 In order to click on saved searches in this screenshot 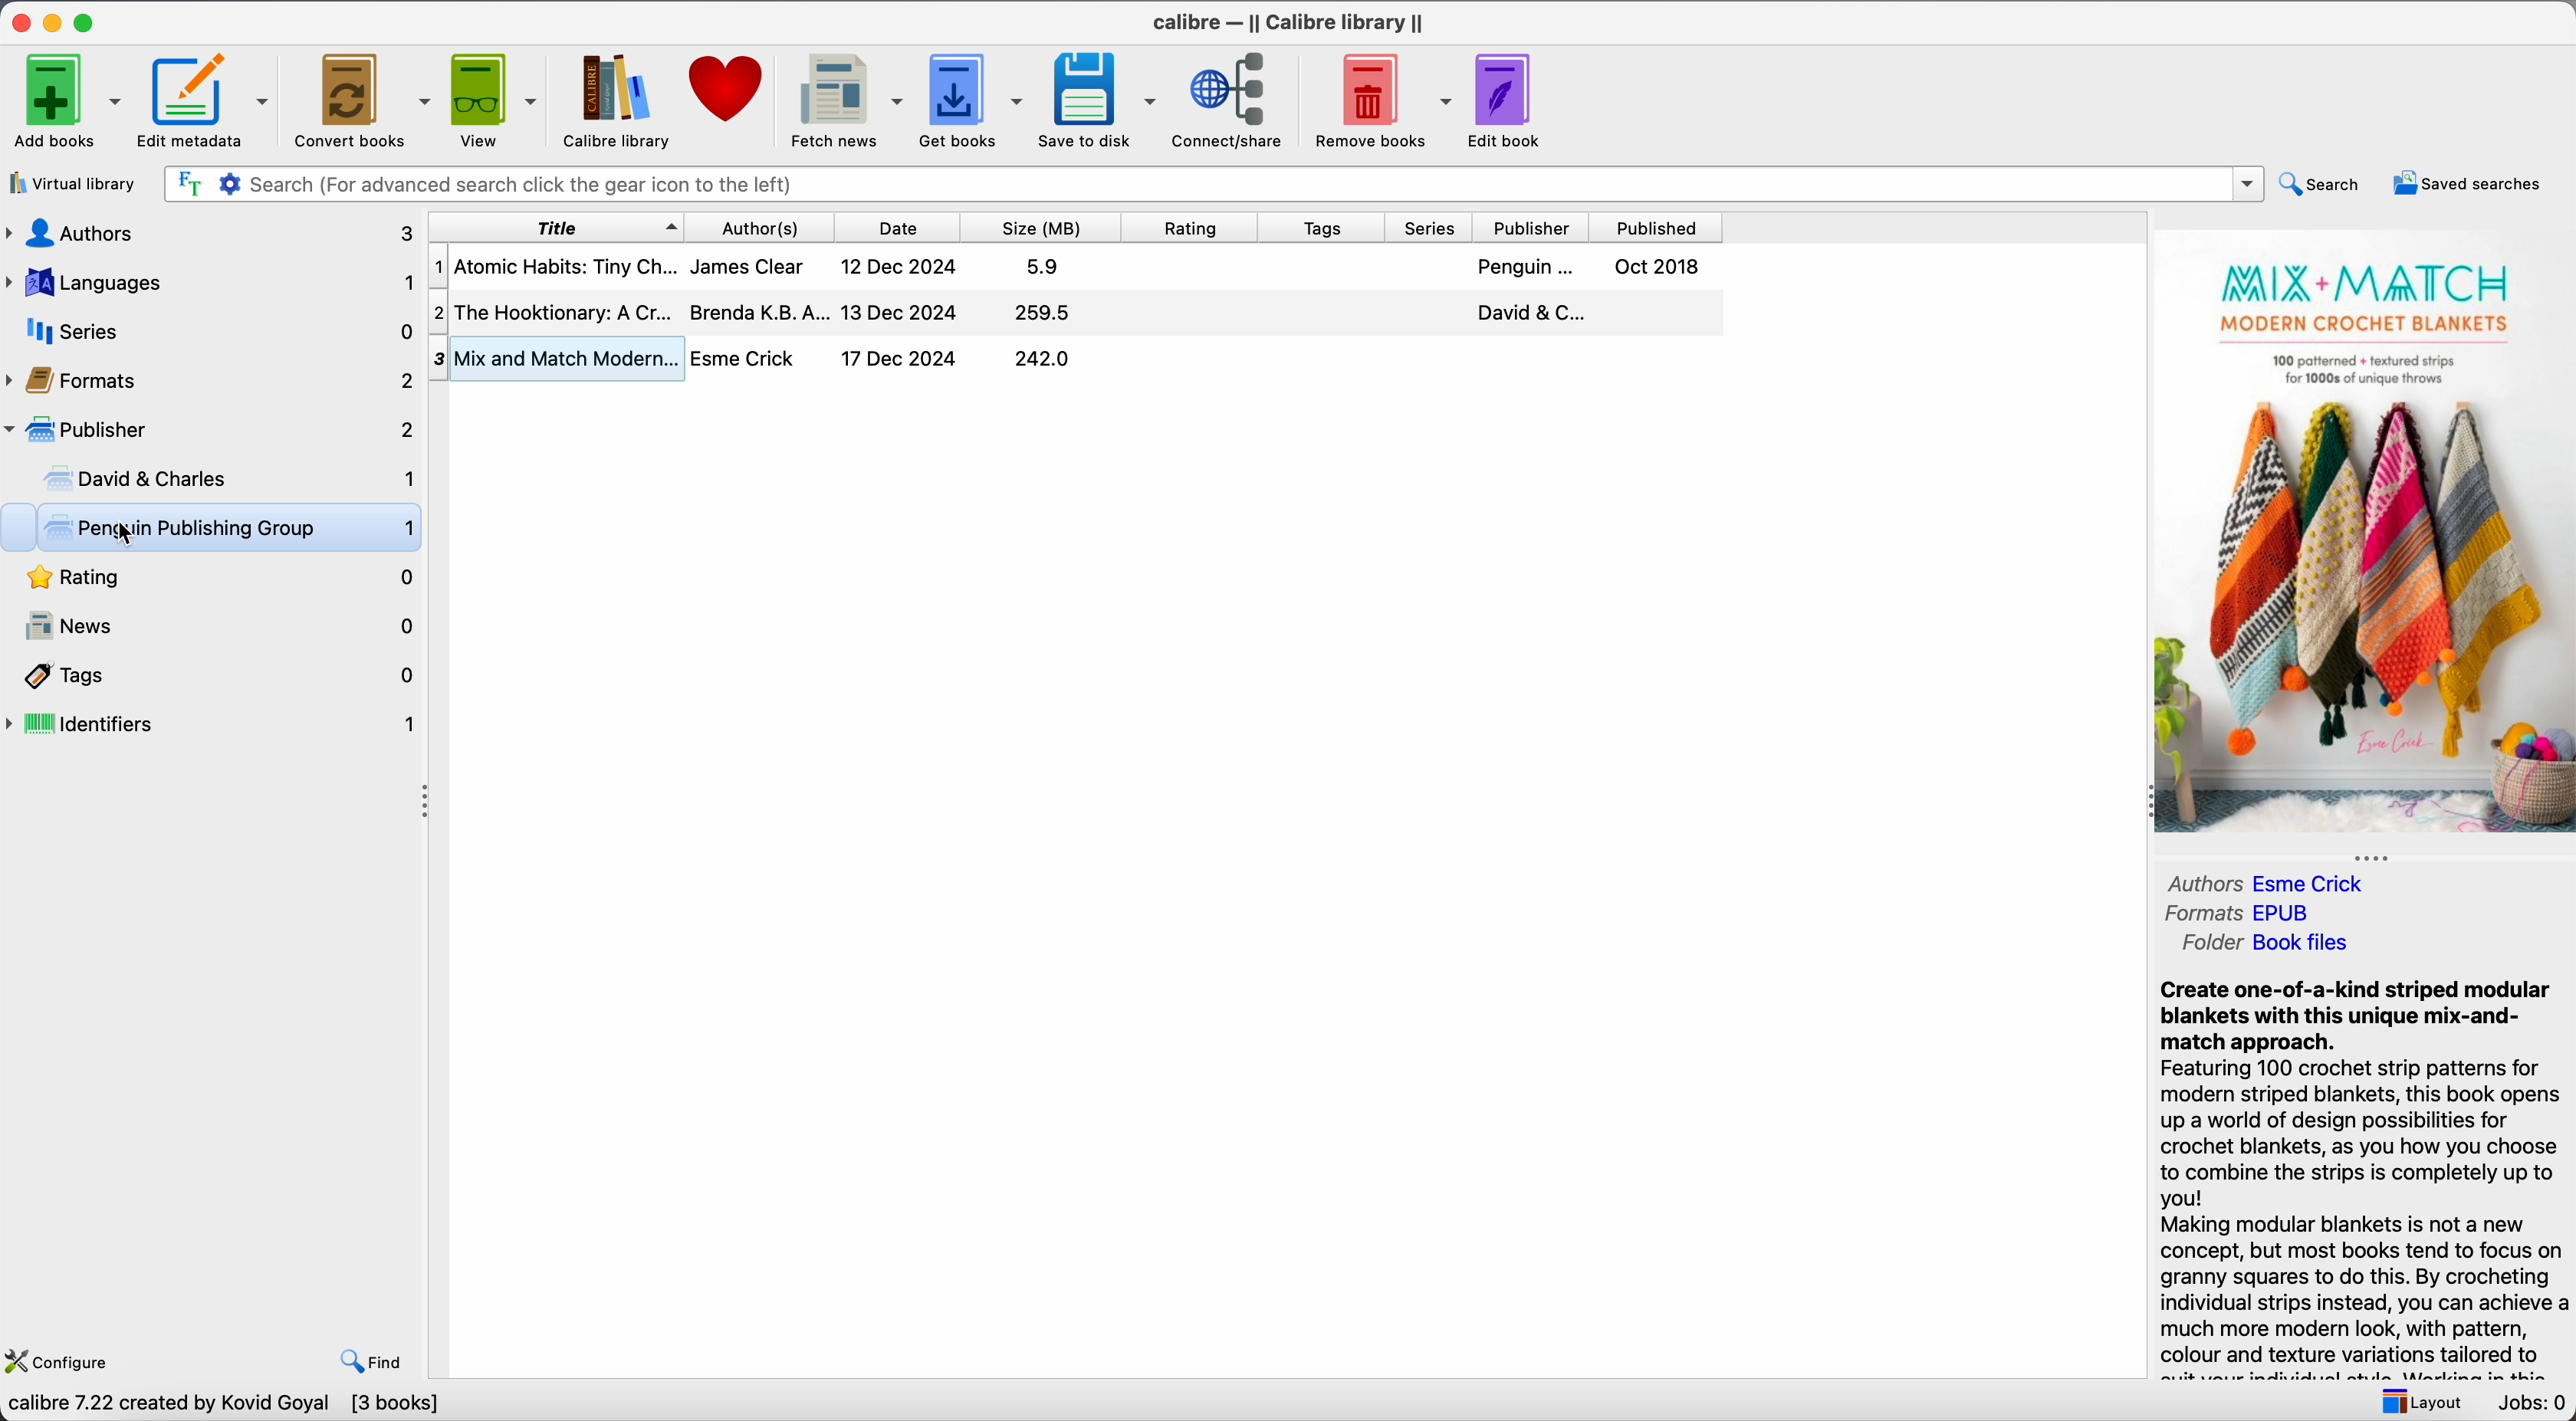, I will do `click(2465, 182)`.